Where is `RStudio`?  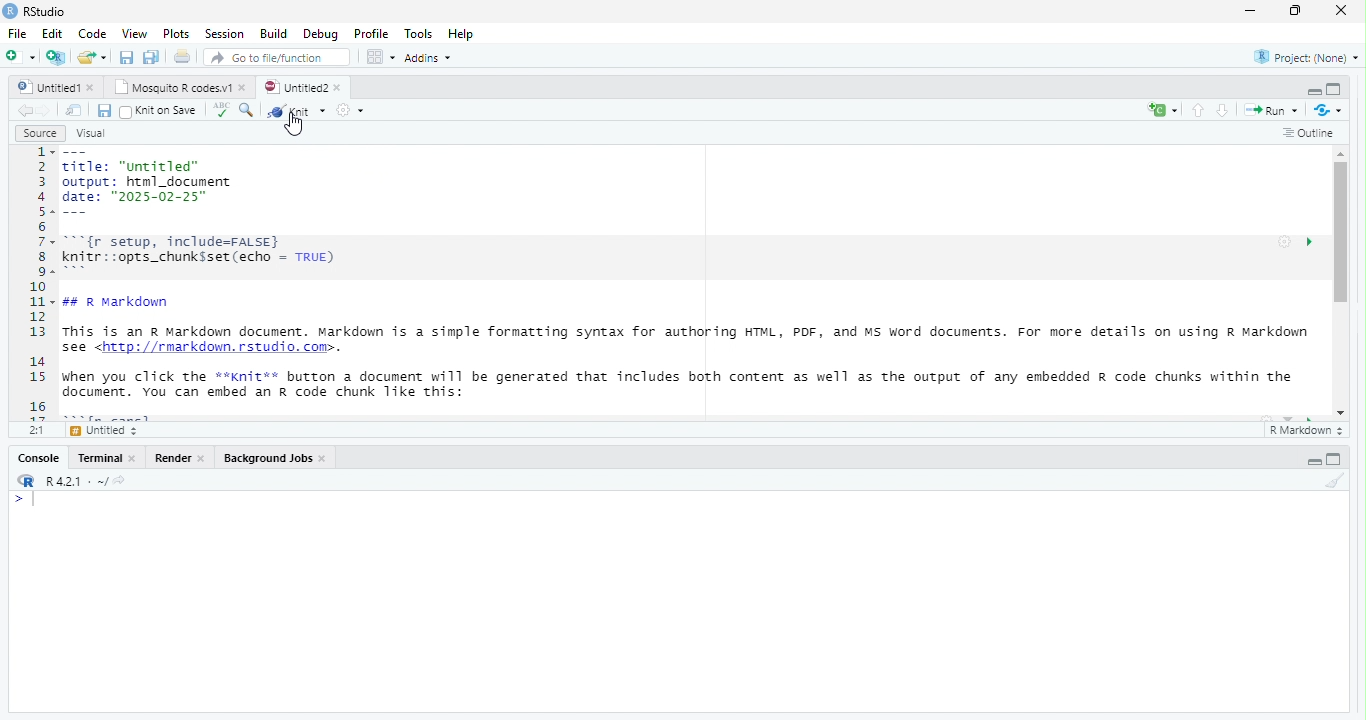 RStudio is located at coordinates (46, 11).